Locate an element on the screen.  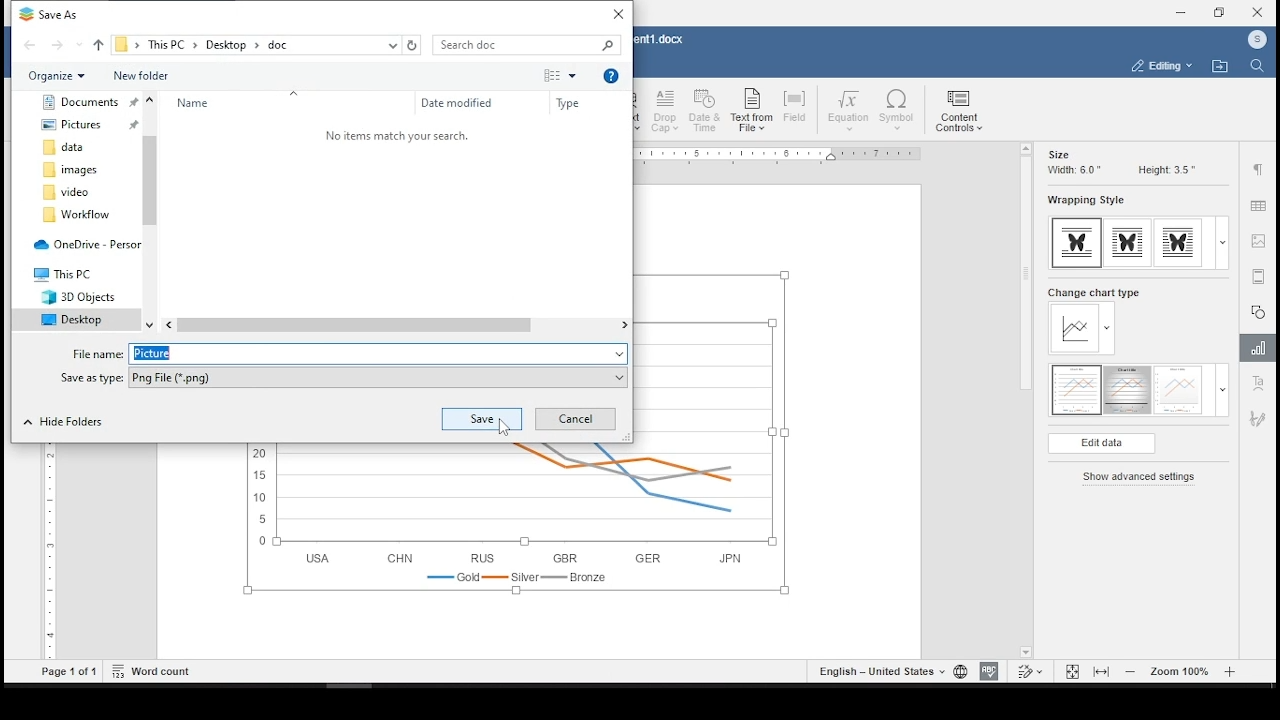
zoom in or out (100%) is located at coordinates (1181, 670).